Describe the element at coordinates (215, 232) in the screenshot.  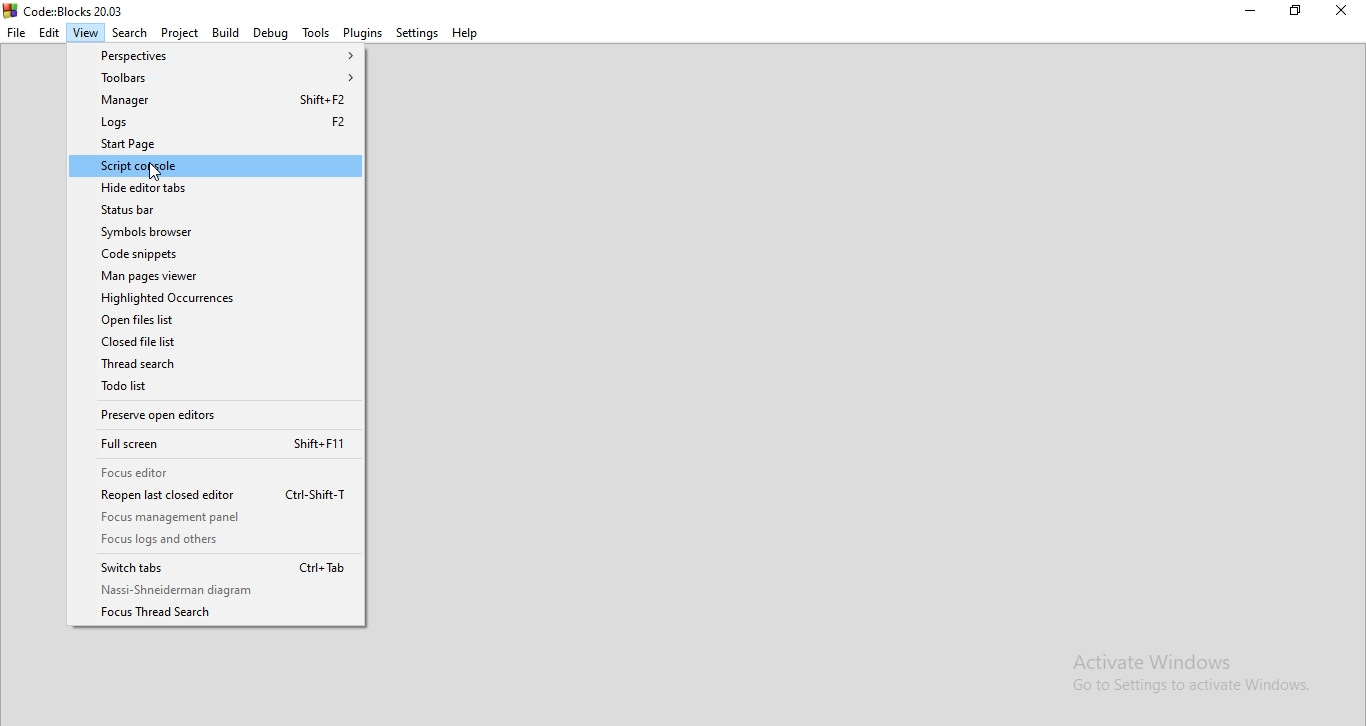
I see `Symbols browser` at that location.